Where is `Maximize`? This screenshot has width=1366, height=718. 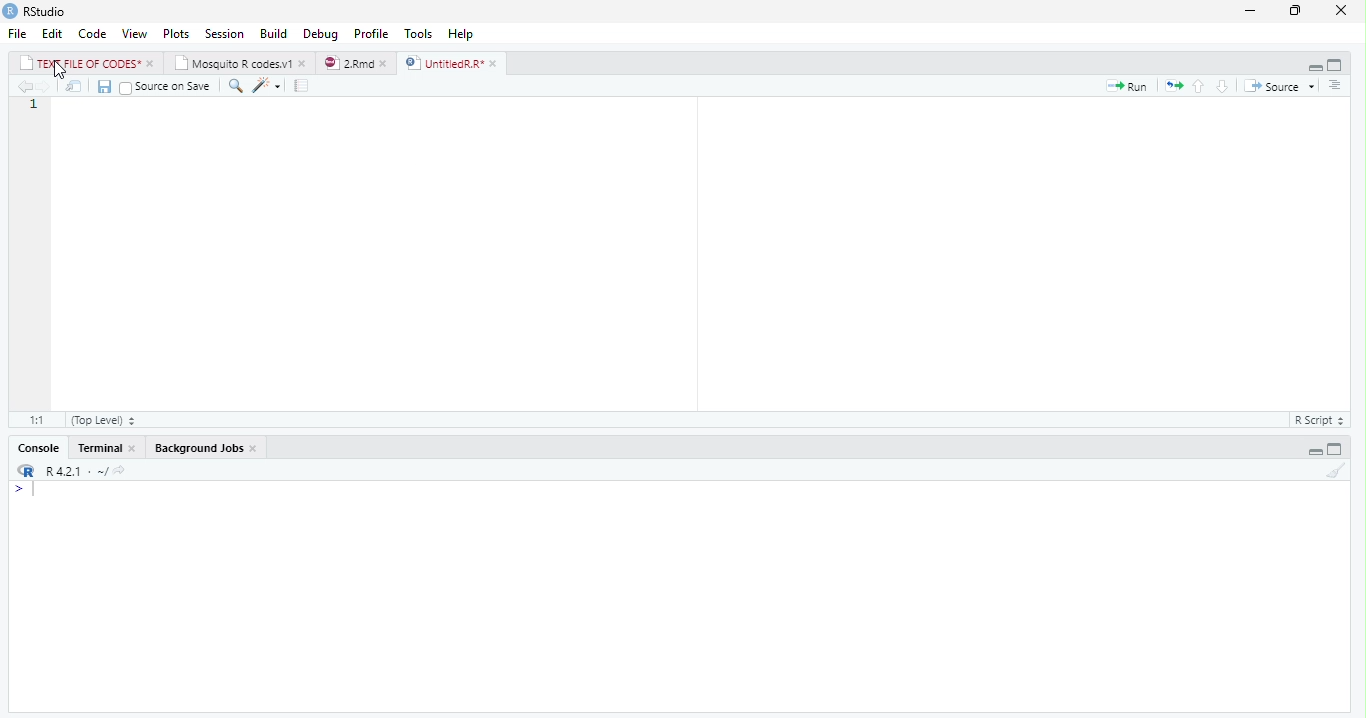 Maximize is located at coordinates (1296, 11).